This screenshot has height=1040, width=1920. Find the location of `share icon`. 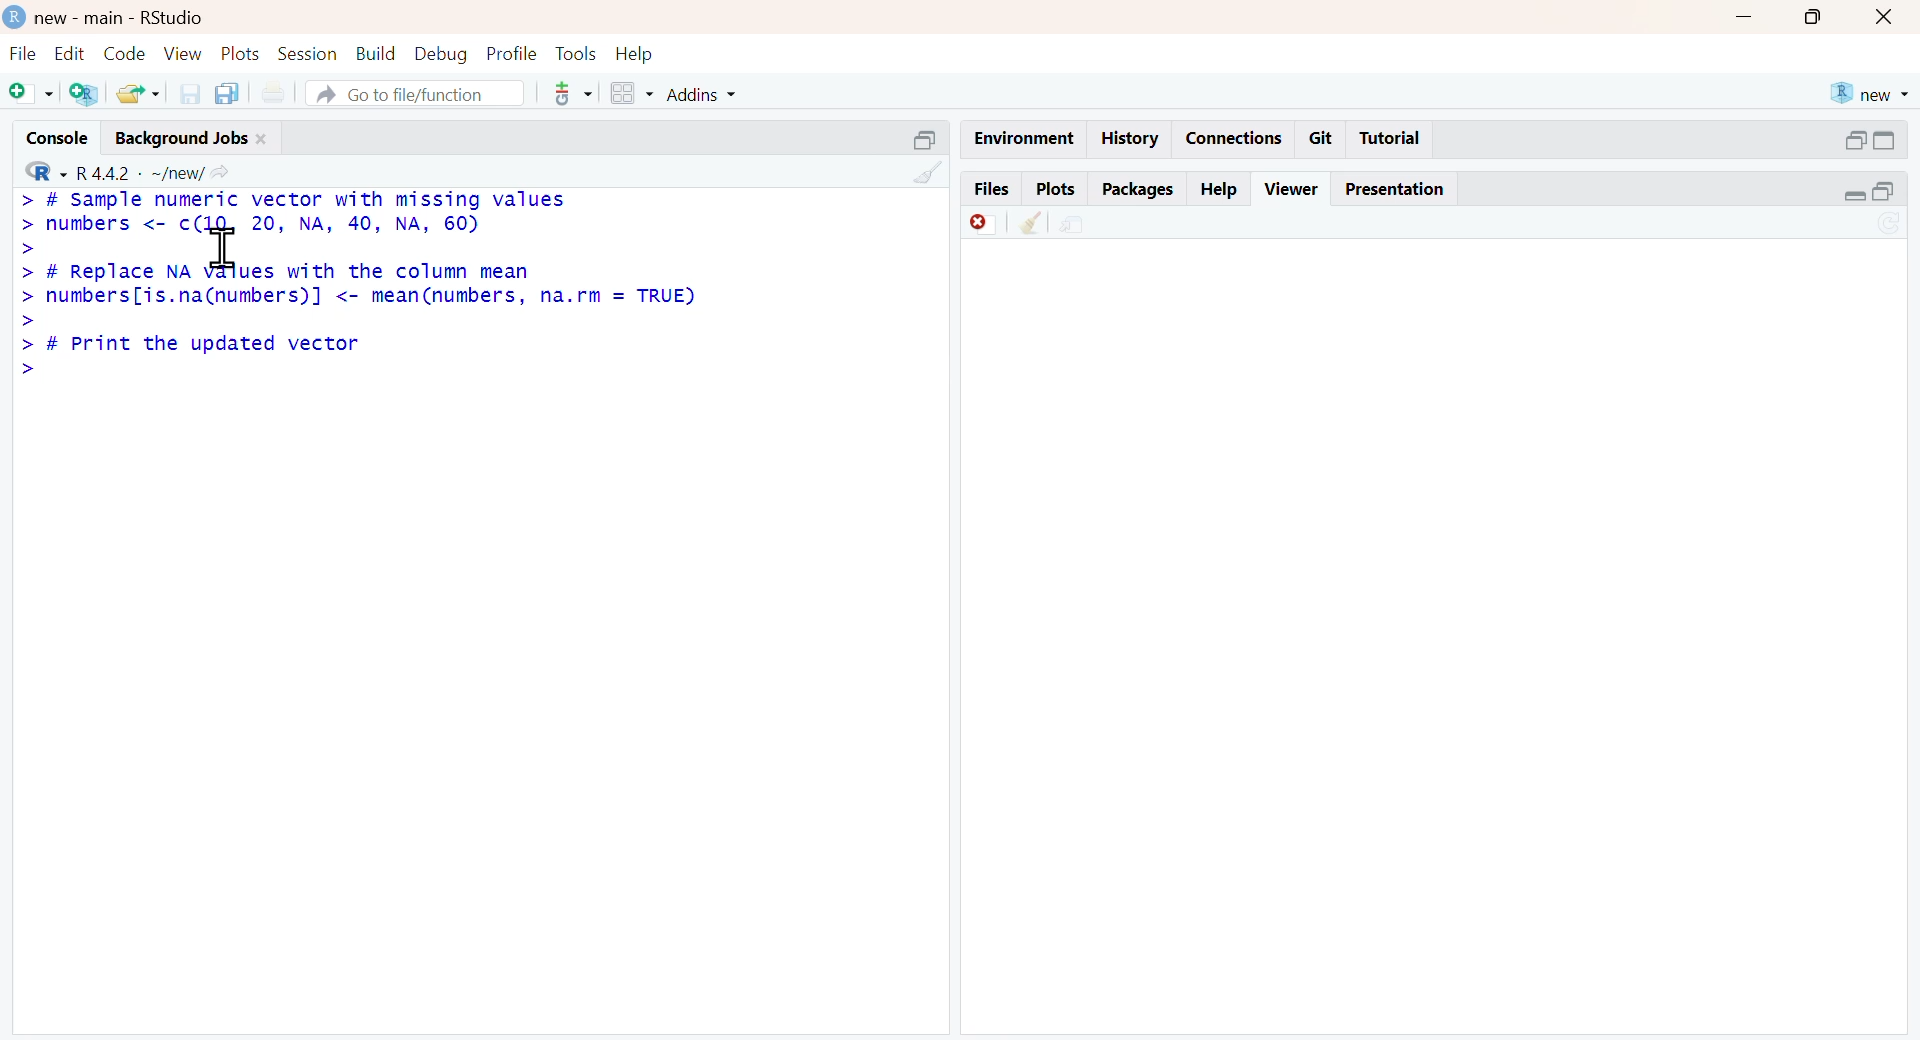

share icon is located at coordinates (219, 173).